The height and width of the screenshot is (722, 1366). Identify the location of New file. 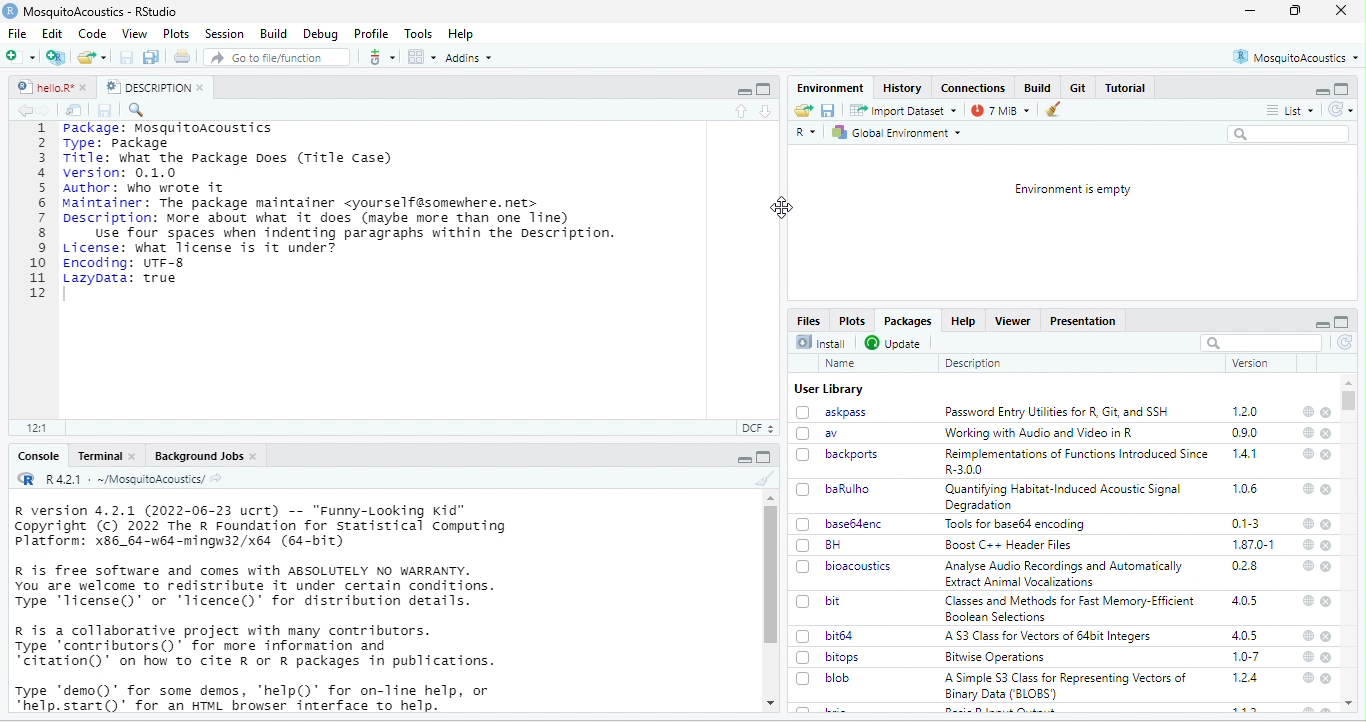
(24, 56).